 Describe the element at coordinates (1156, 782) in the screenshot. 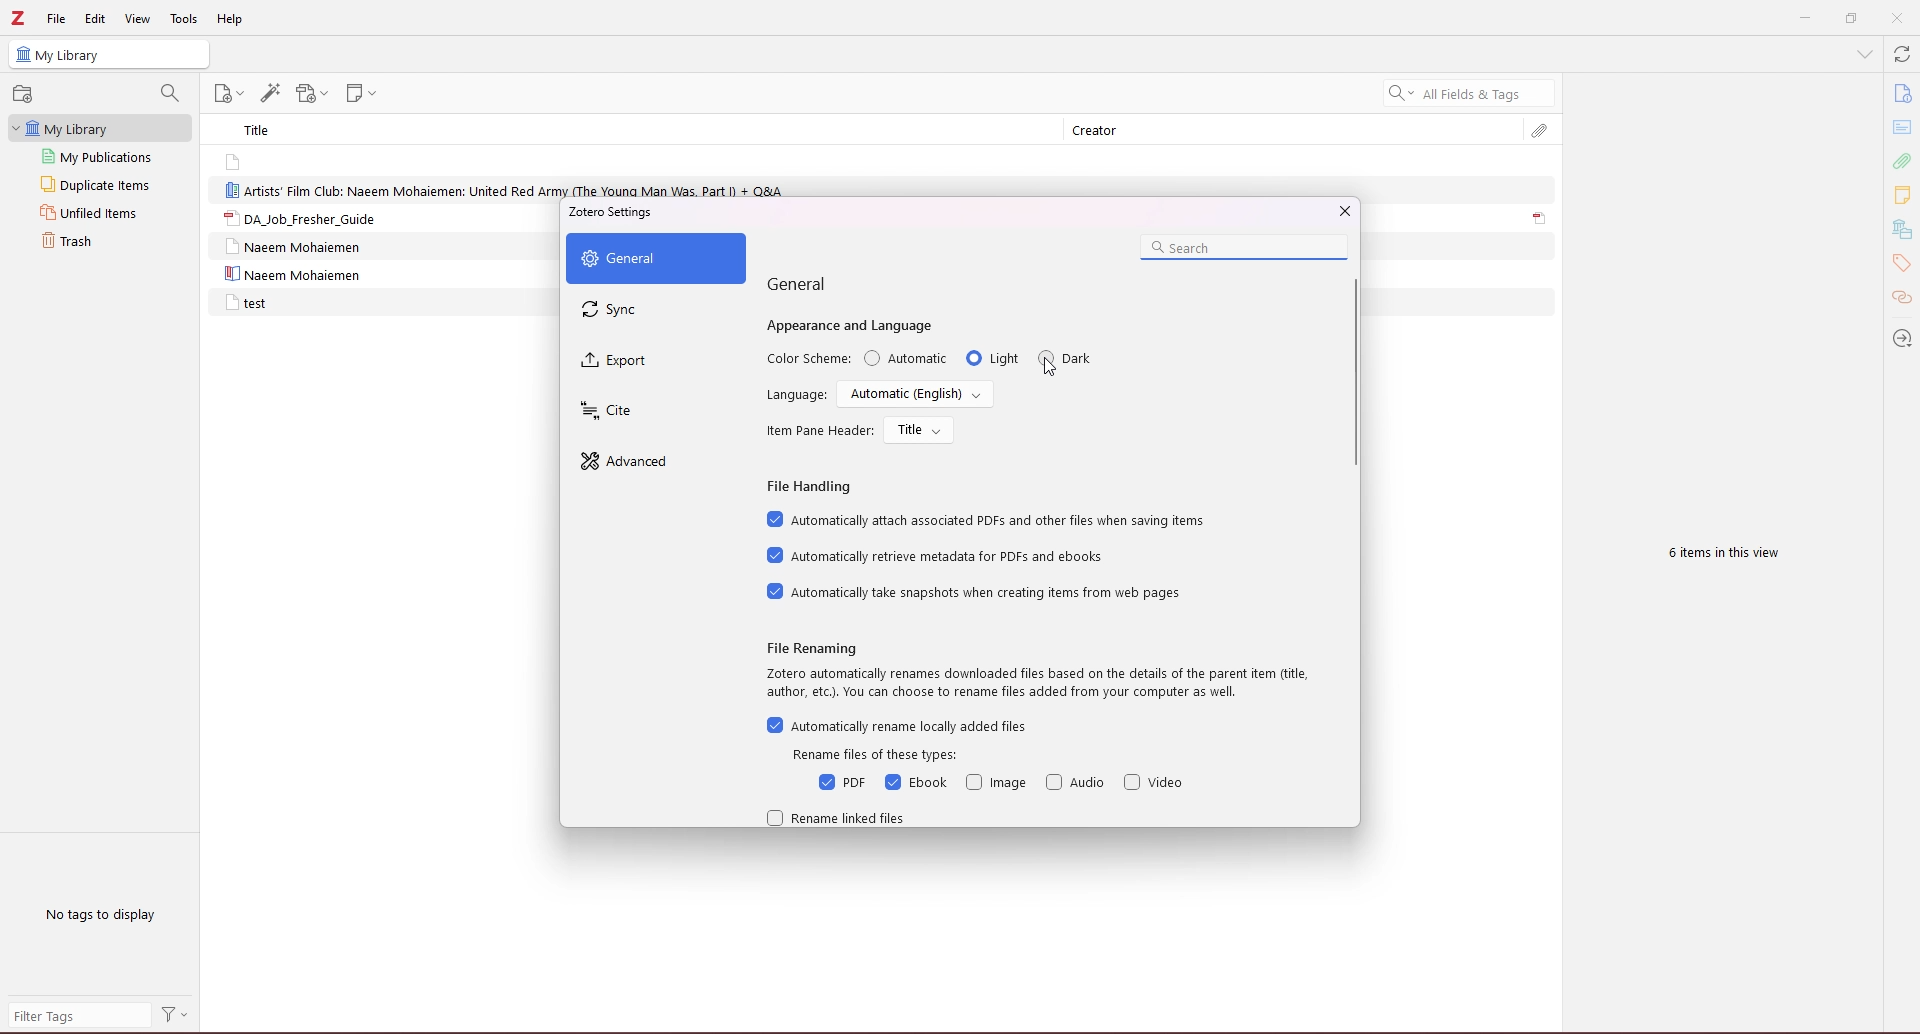

I see `video` at that location.